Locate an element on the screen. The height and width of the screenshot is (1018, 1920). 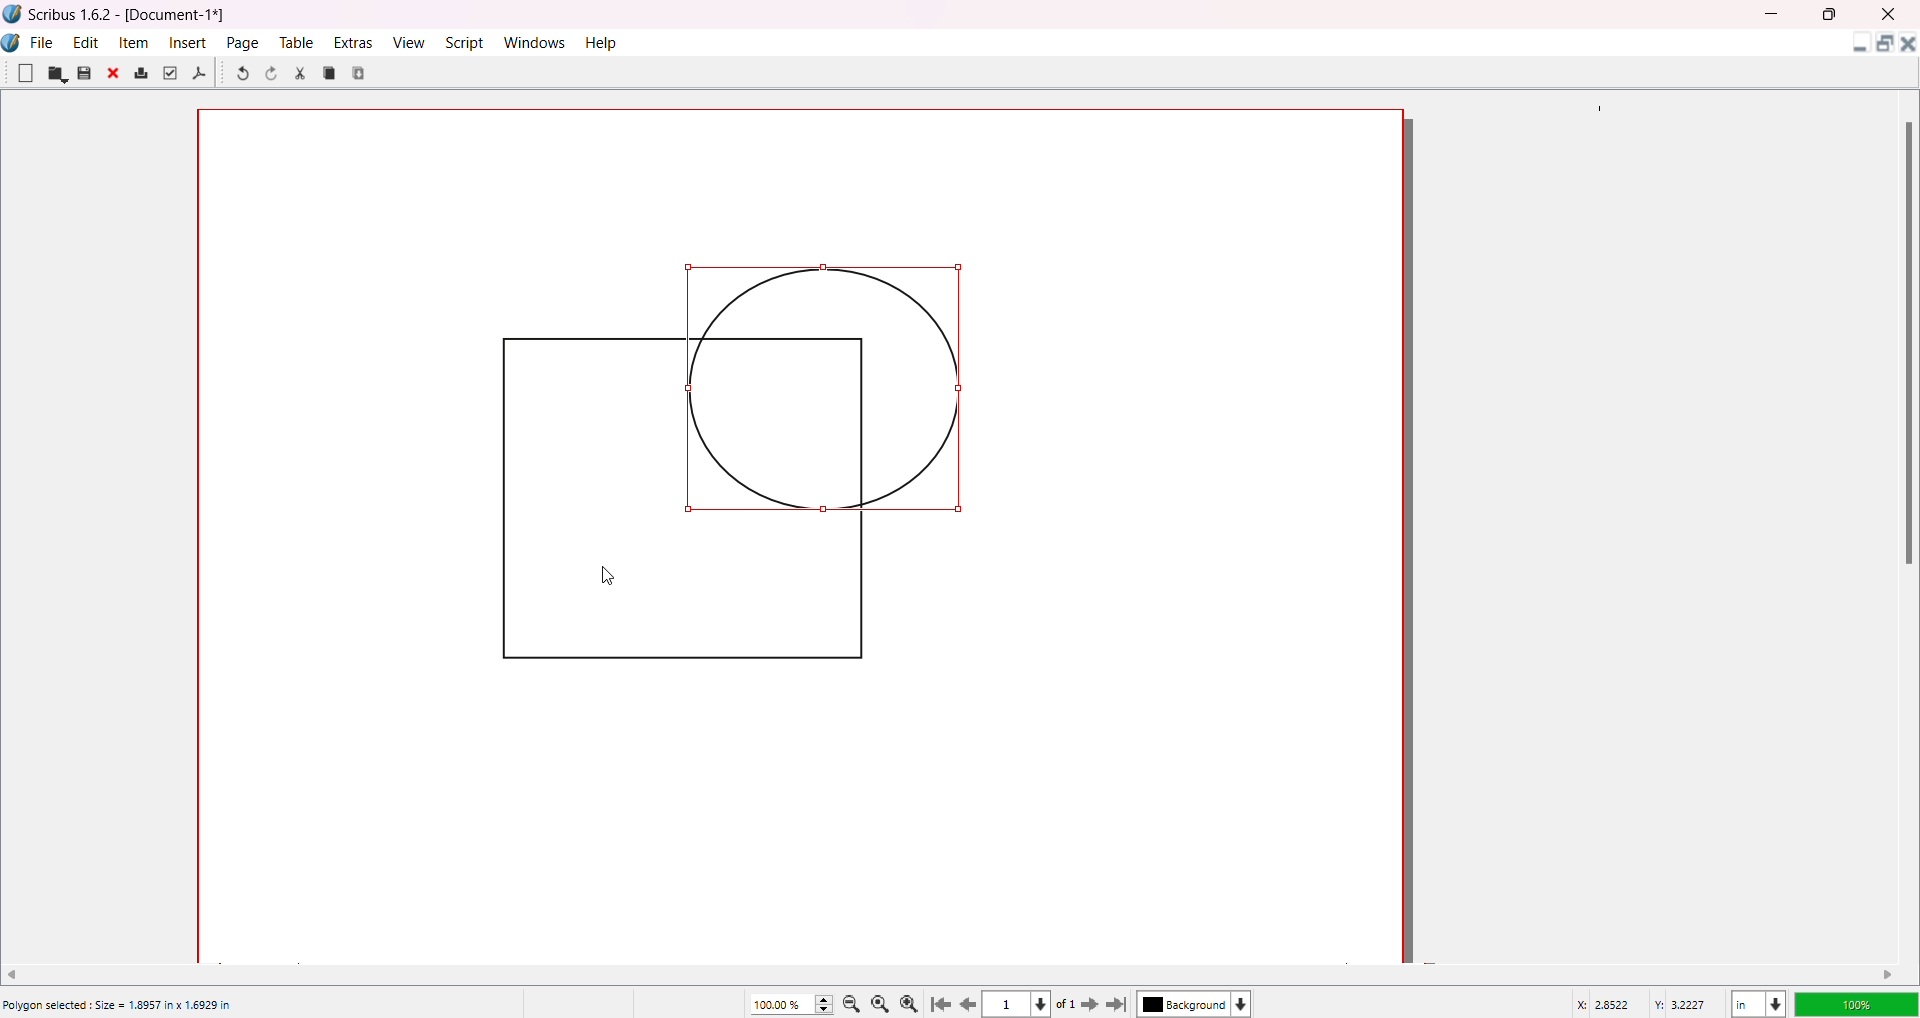
Current page is located at coordinates (1010, 1005).